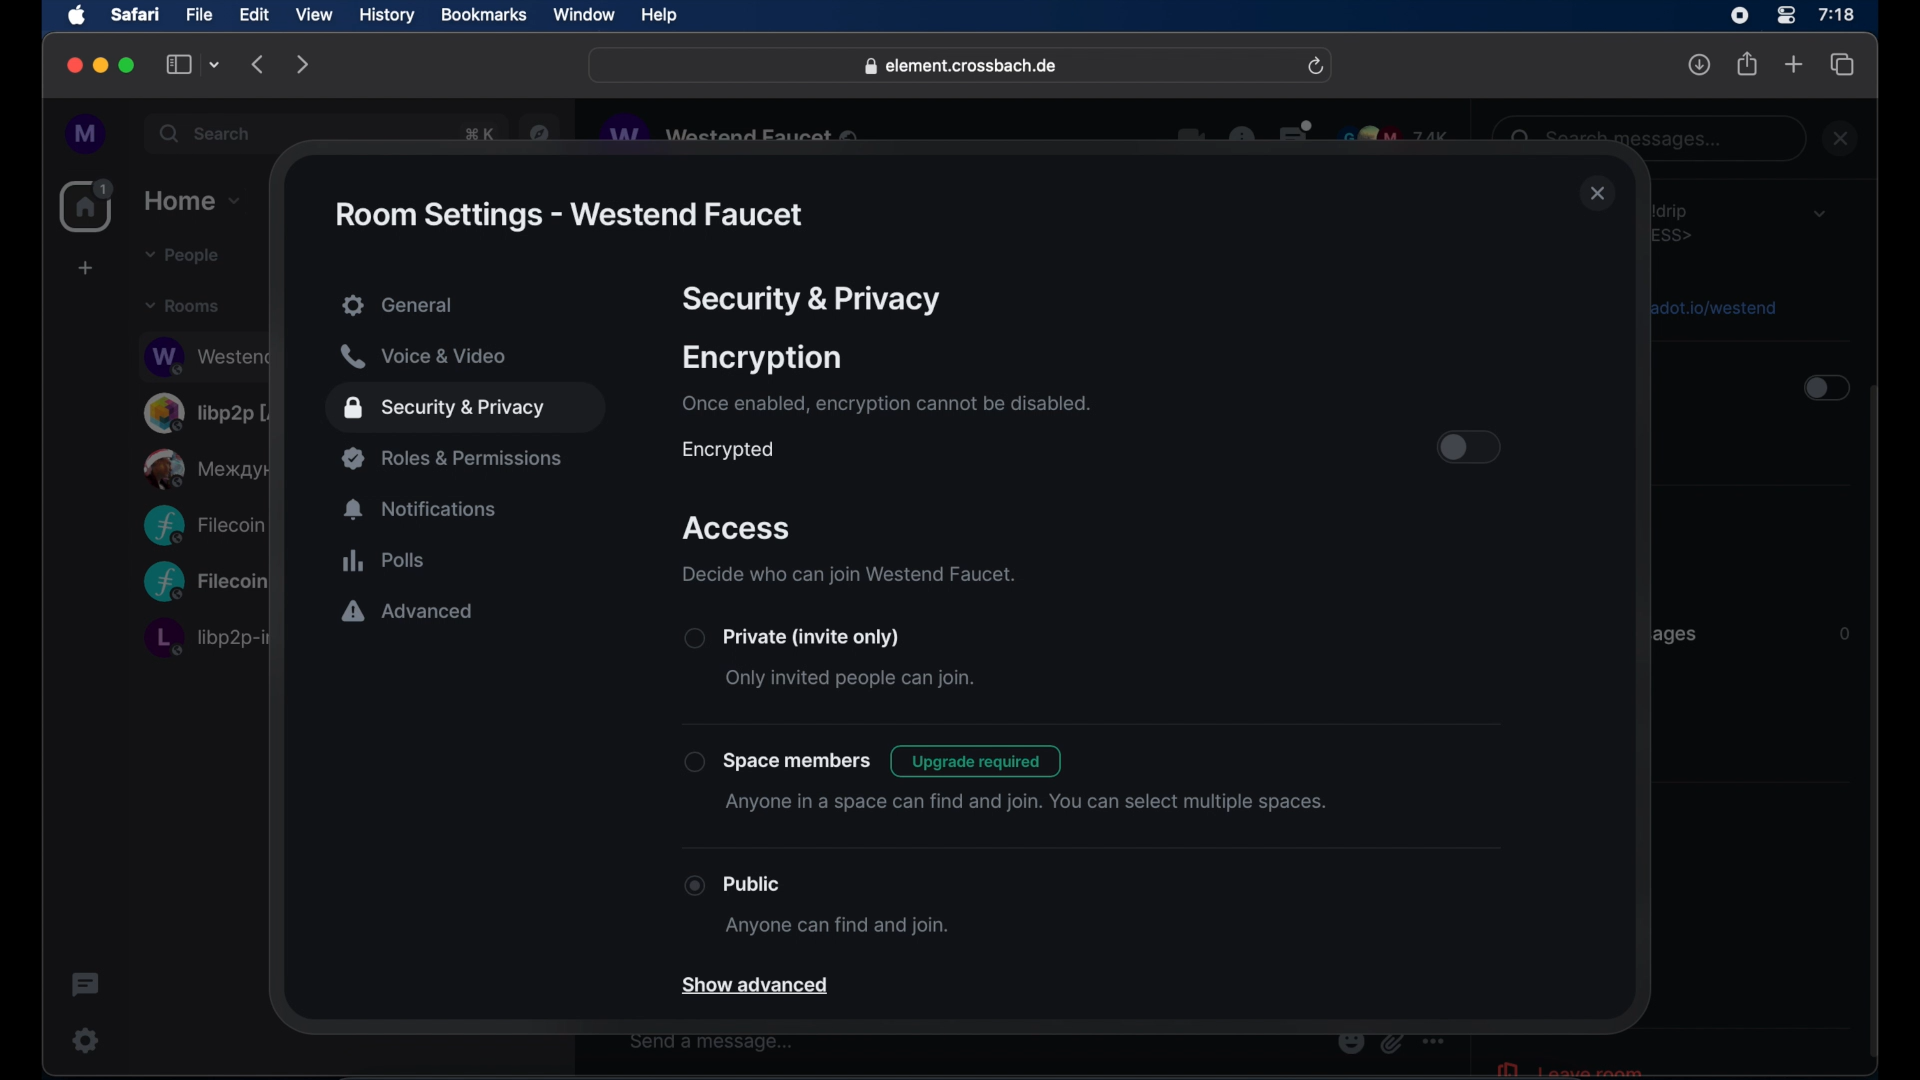 The image size is (1920, 1080). Describe the element at coordinates (811, 300) in the screenshot. I see `security & privacy` at that location.